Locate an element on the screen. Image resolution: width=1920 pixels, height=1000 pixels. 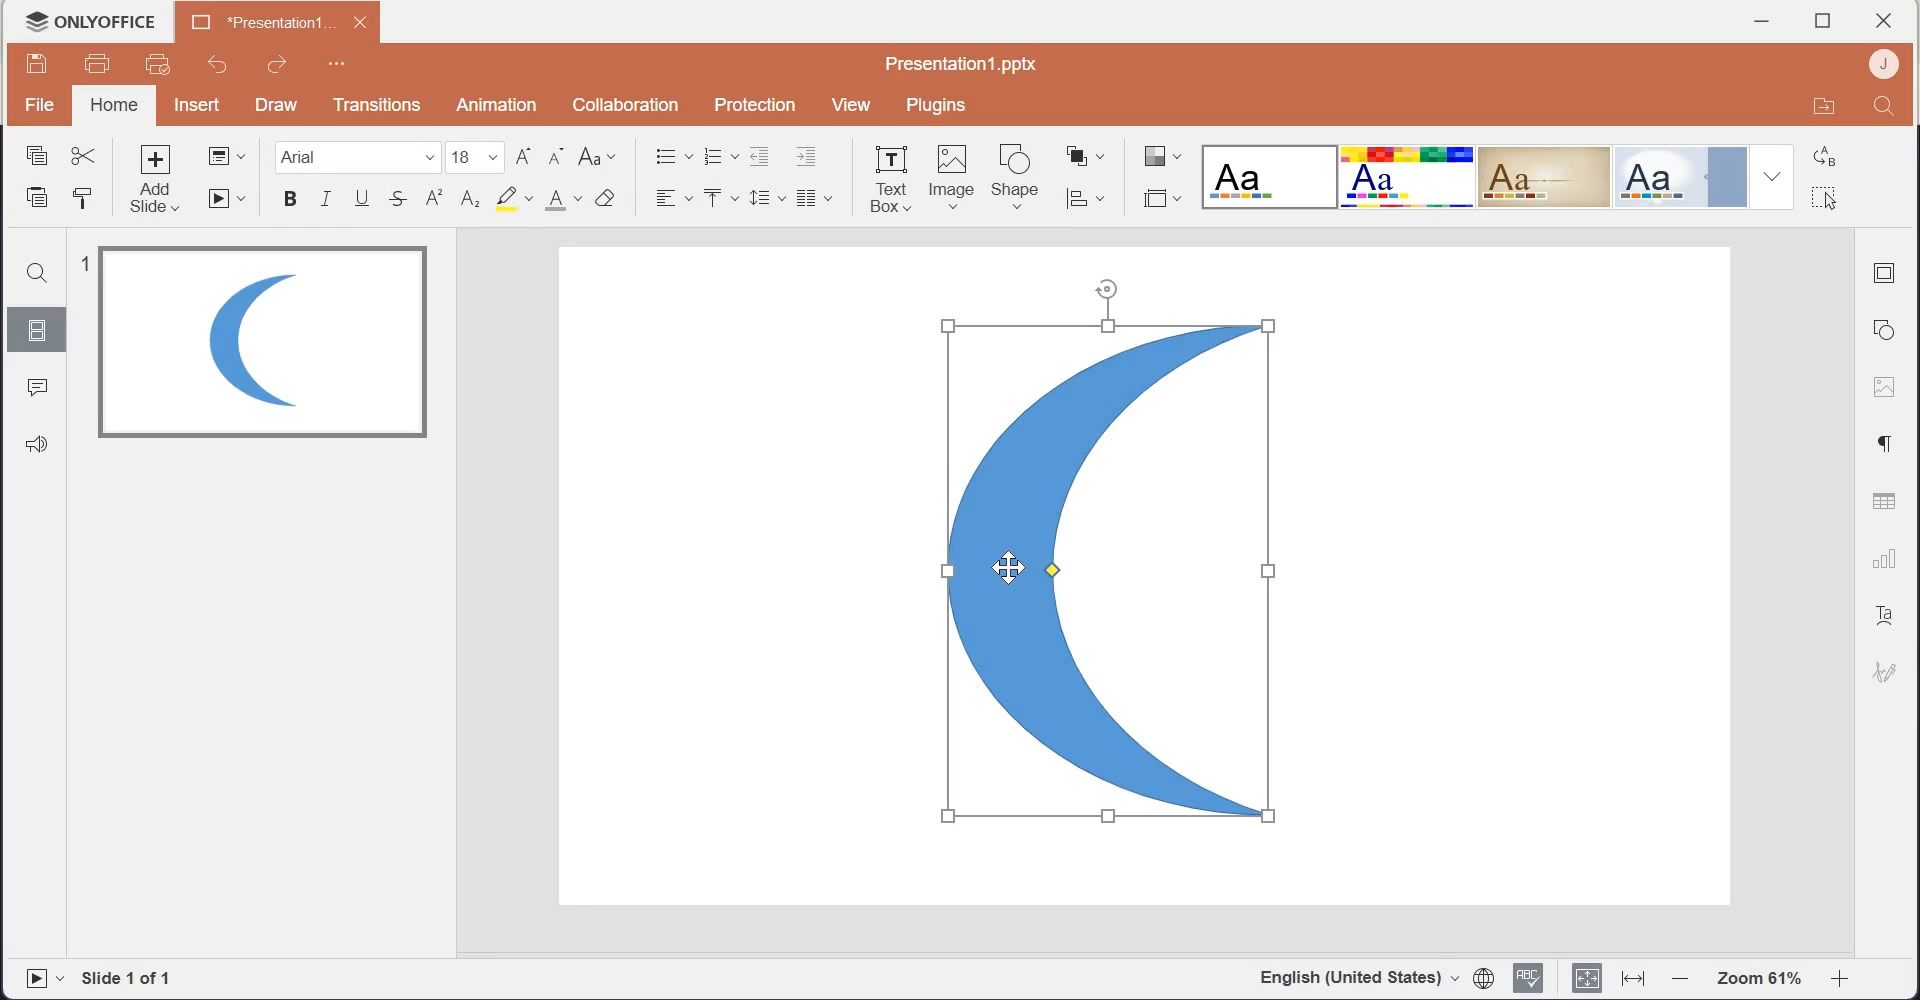
Selected Image shape is located at coordinates (1111, 558).